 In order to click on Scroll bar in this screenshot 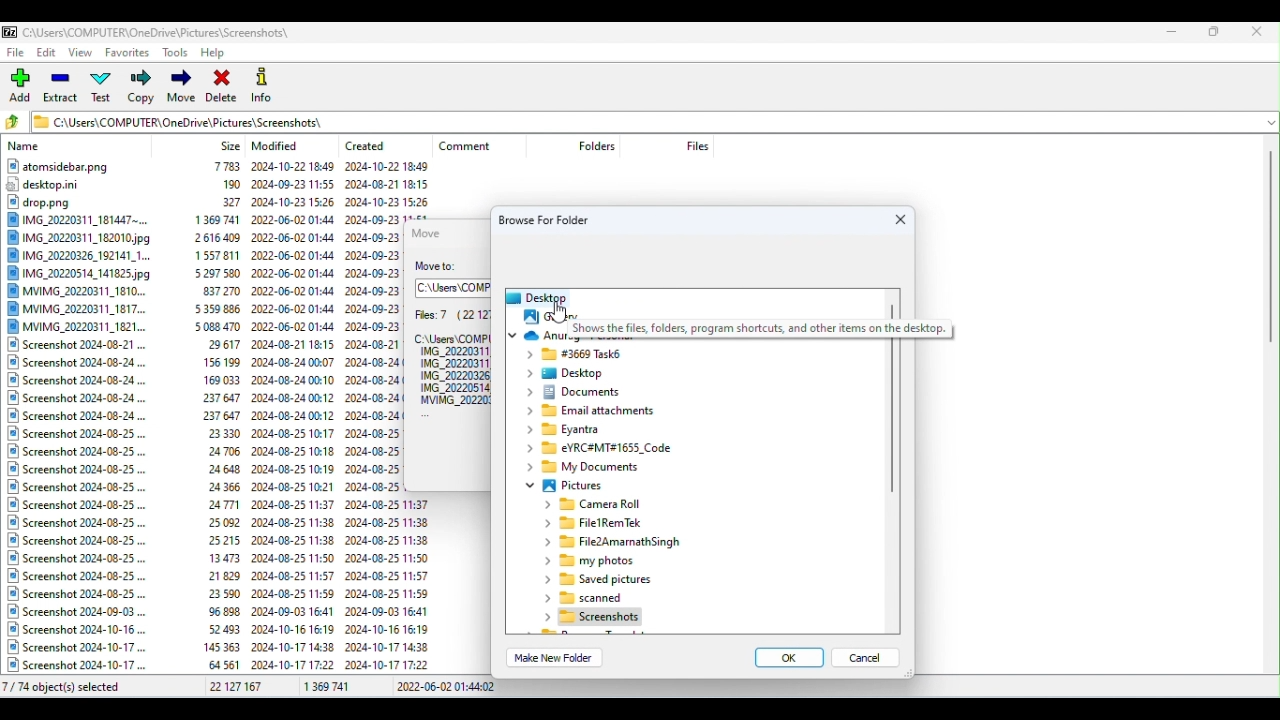, I will do `click(890, 488)`.